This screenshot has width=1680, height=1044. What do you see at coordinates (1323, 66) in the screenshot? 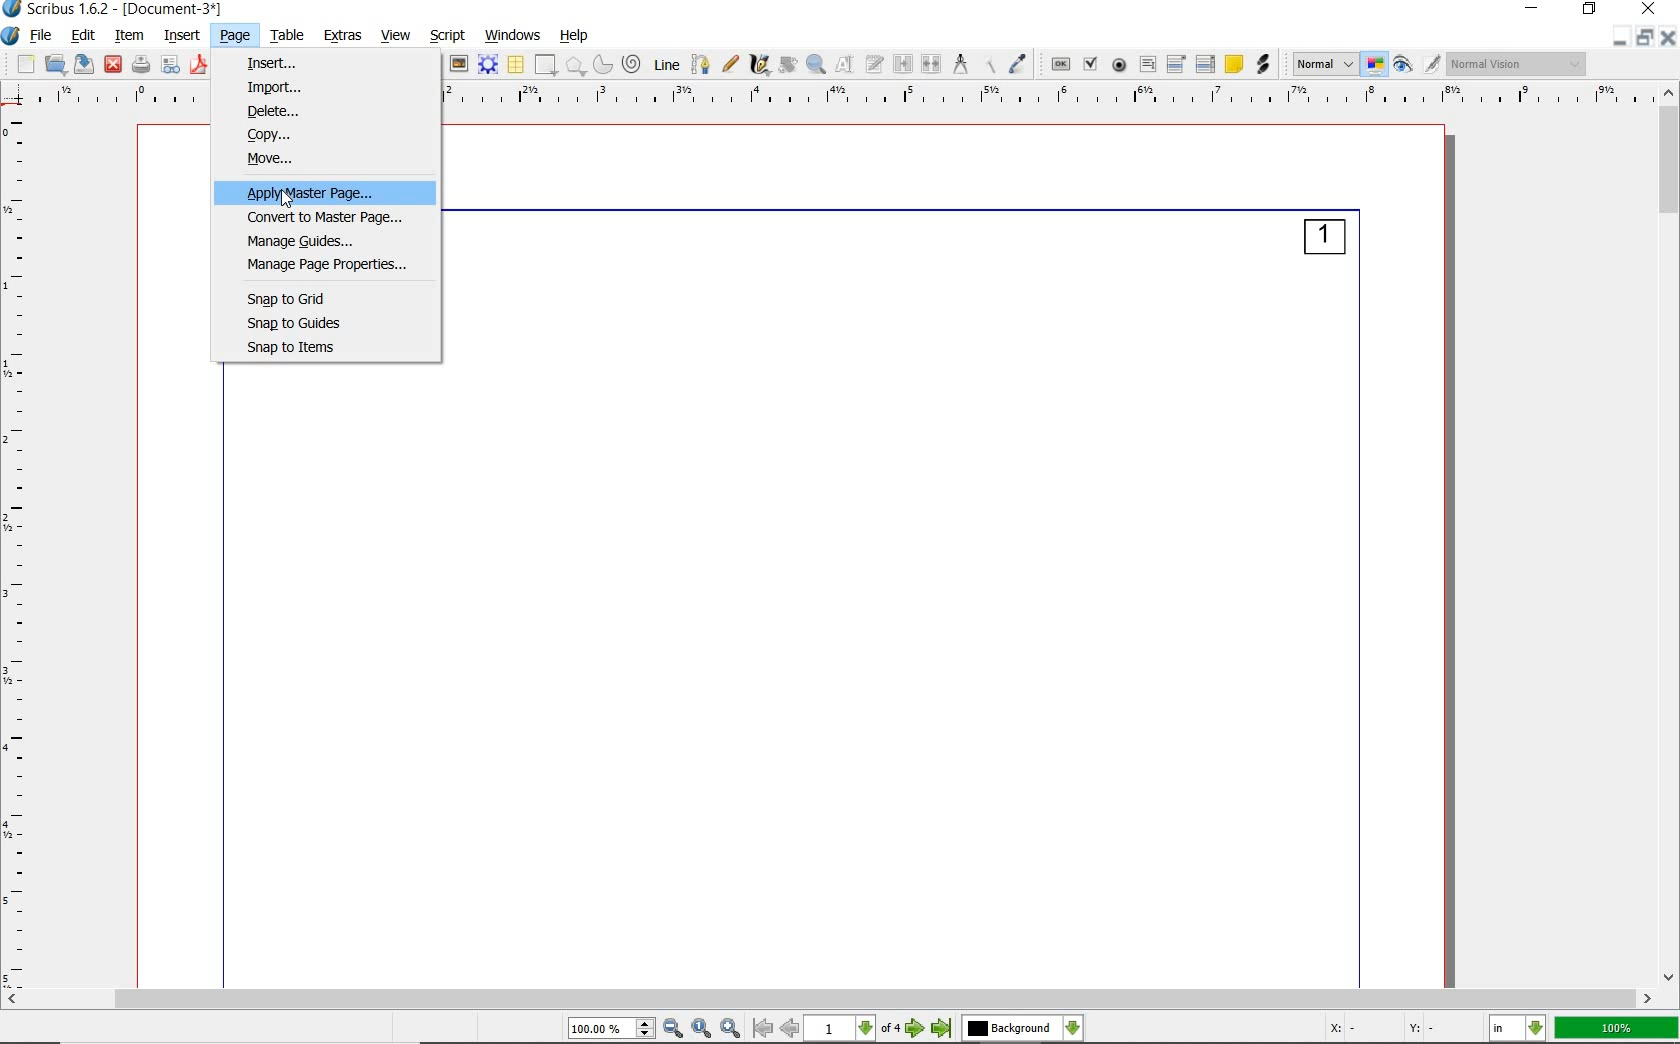
I see `select image preview mode` at bounding box center [1323, 66].